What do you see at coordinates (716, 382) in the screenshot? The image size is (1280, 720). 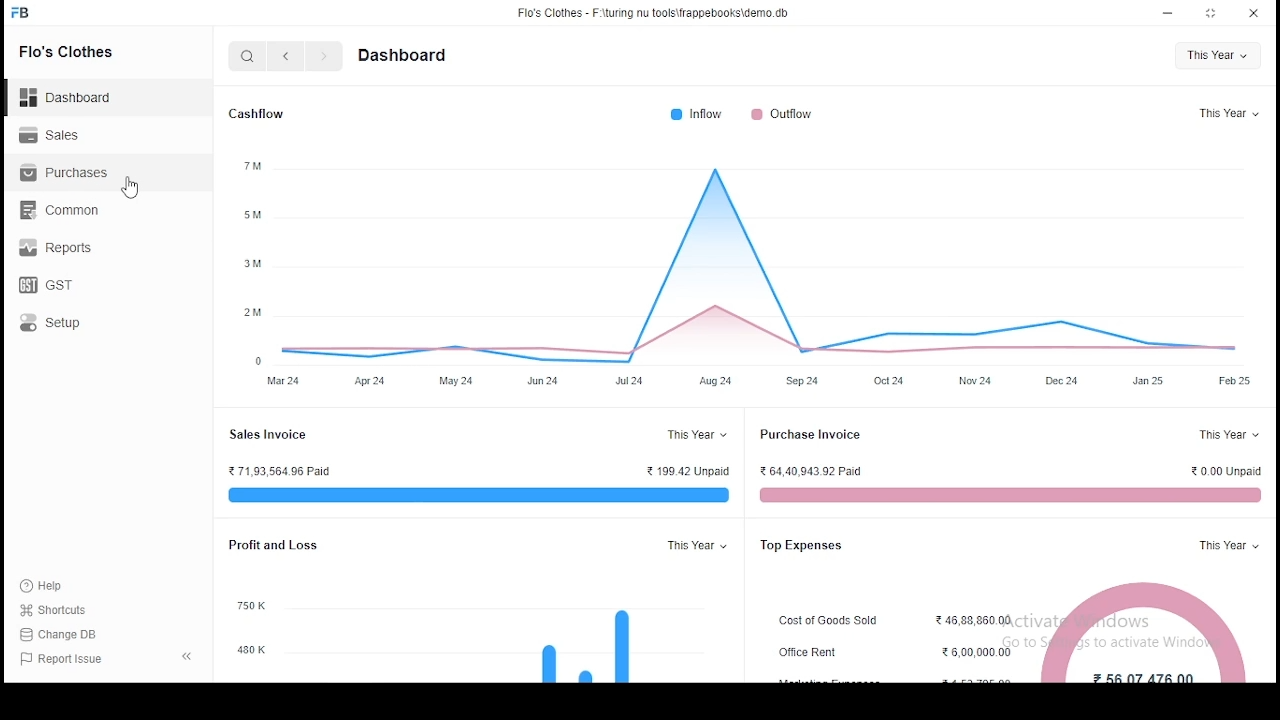 I see `Aug 24` at bounding box center [716, 382].